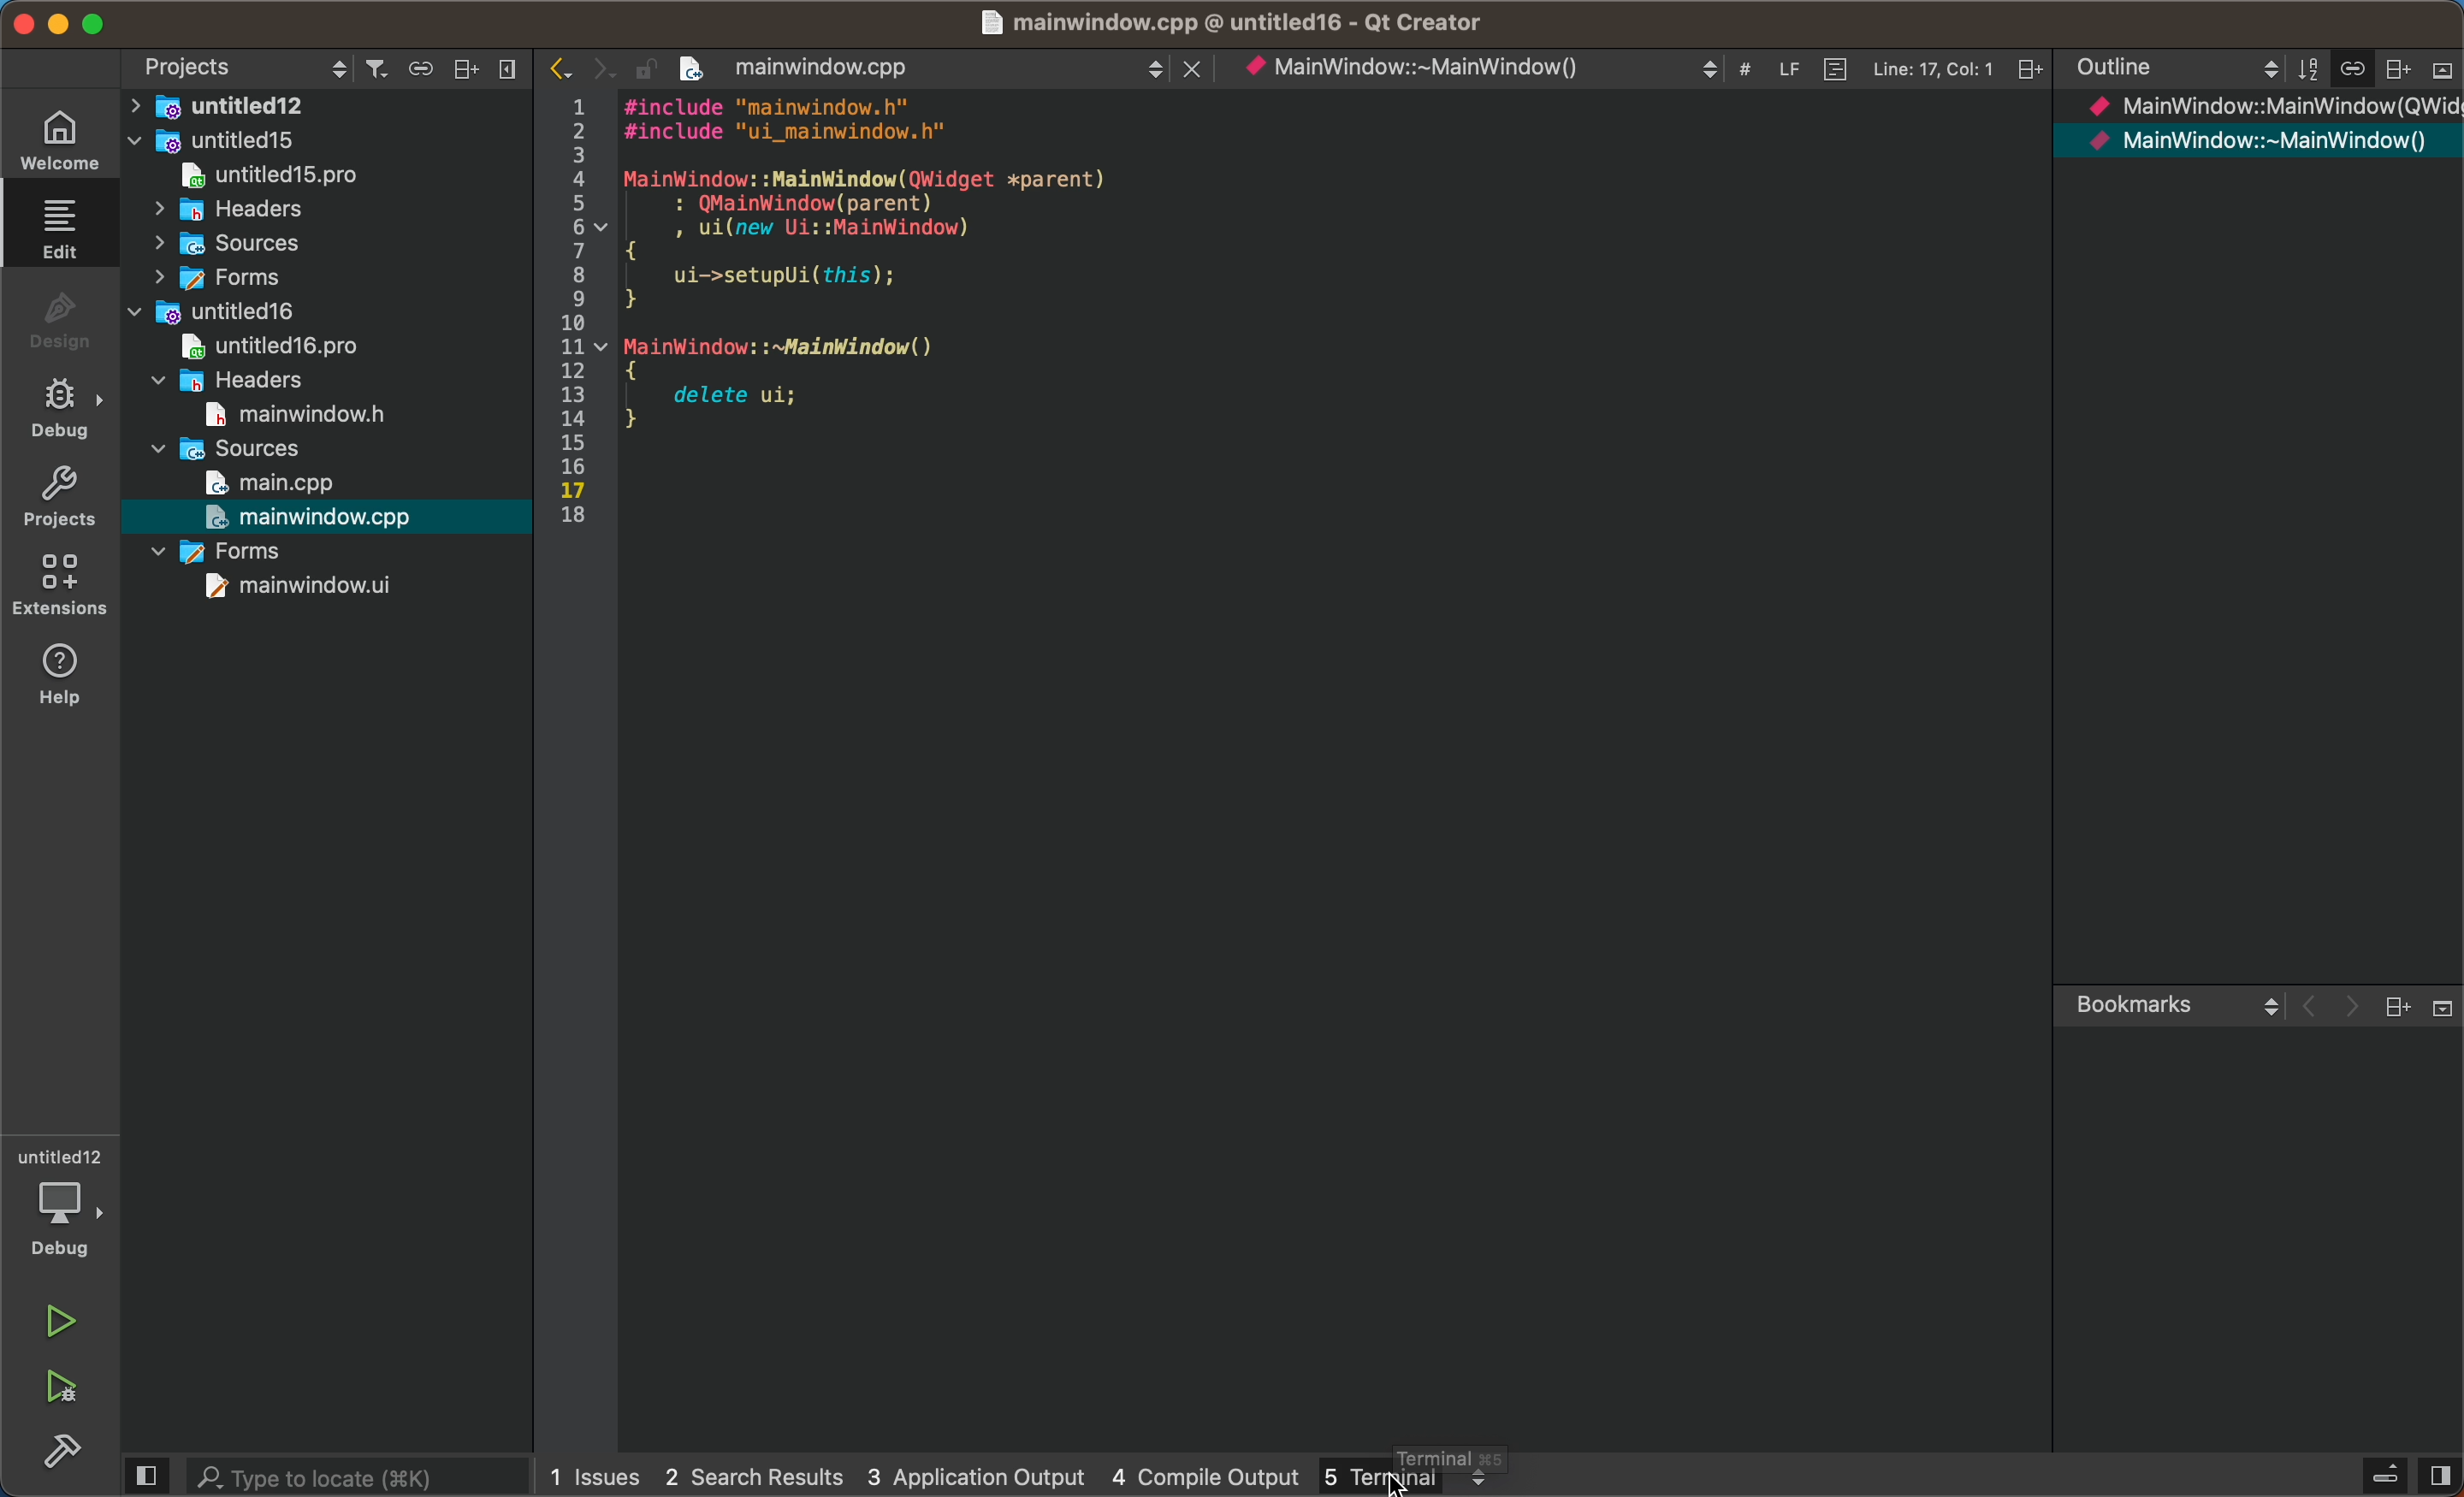 The image size is (2464, 1497). I want to click on minimize, so click(57, 22).